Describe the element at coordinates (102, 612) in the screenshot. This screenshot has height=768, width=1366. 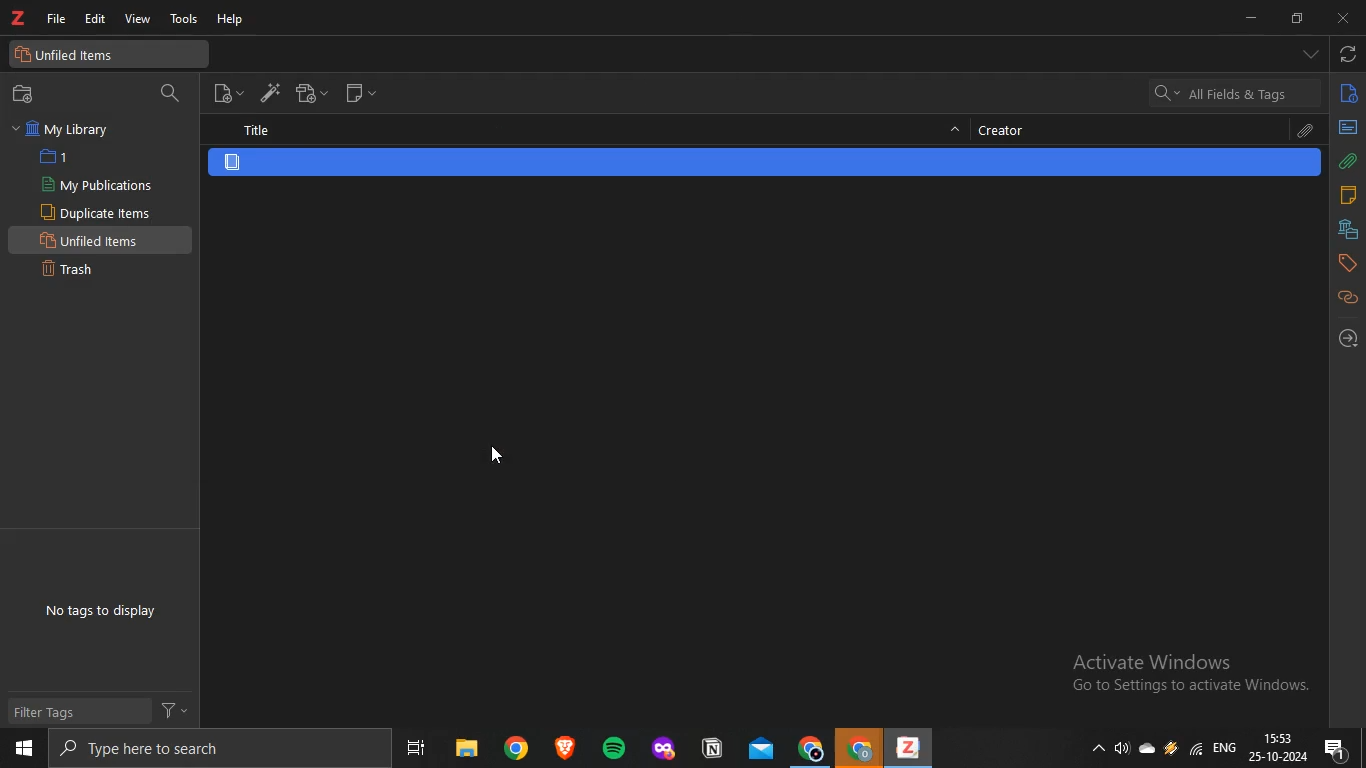
I see `No tags to display` at that location.